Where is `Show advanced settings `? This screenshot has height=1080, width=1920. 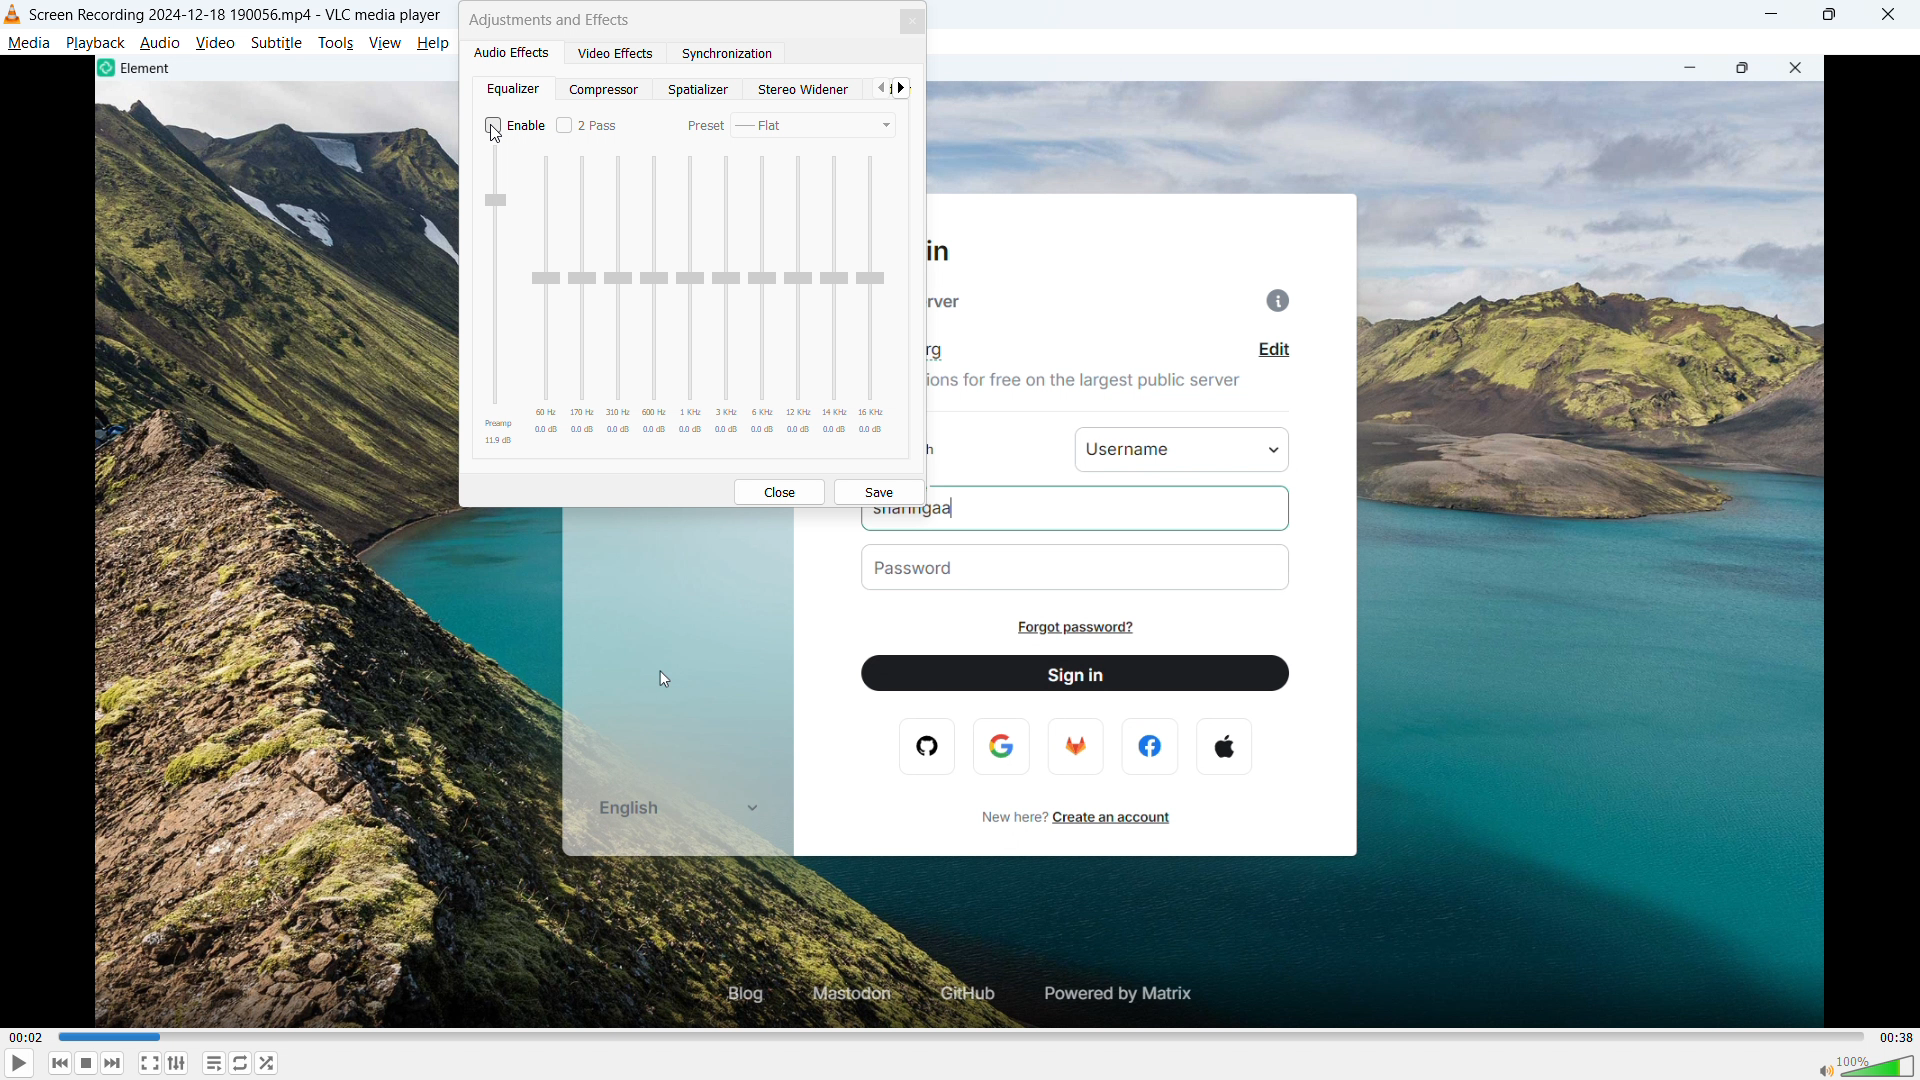 Show advanced settings  is located at coordinates (178, 1064).